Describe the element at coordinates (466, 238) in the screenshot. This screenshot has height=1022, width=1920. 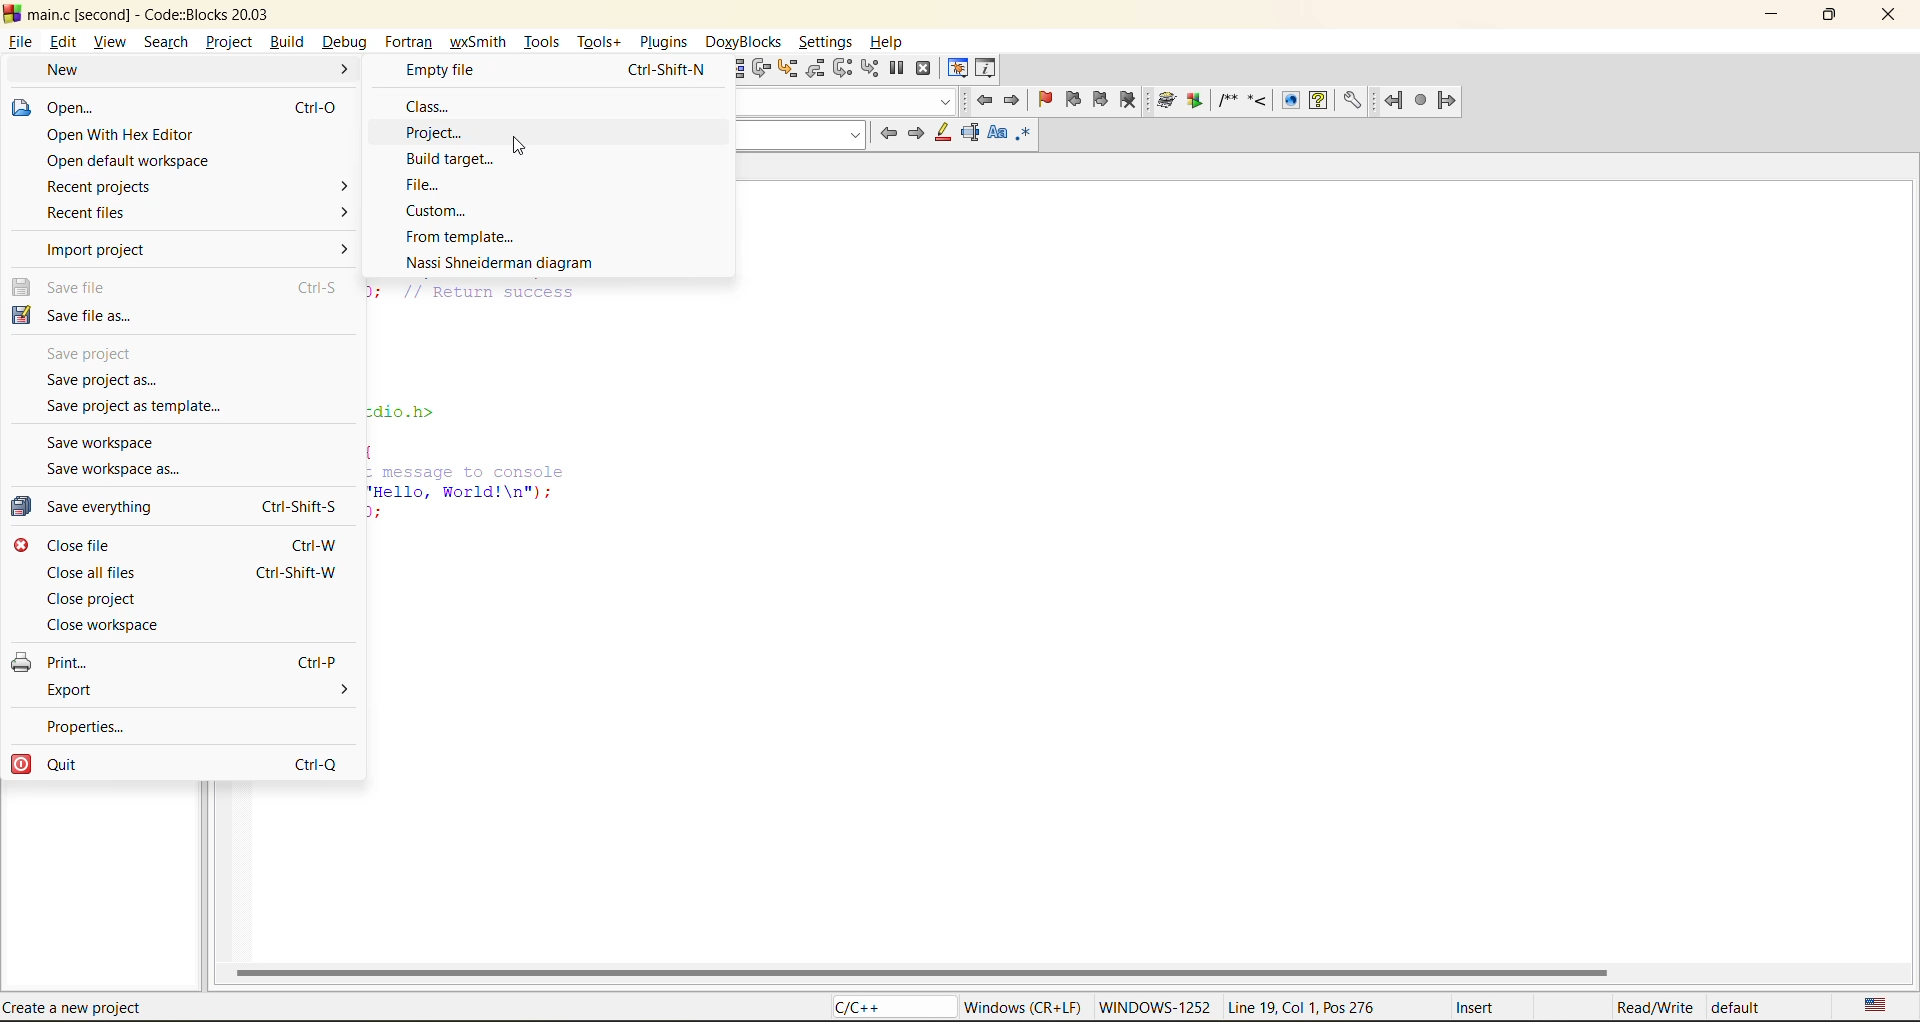
I see `from template` at that location.